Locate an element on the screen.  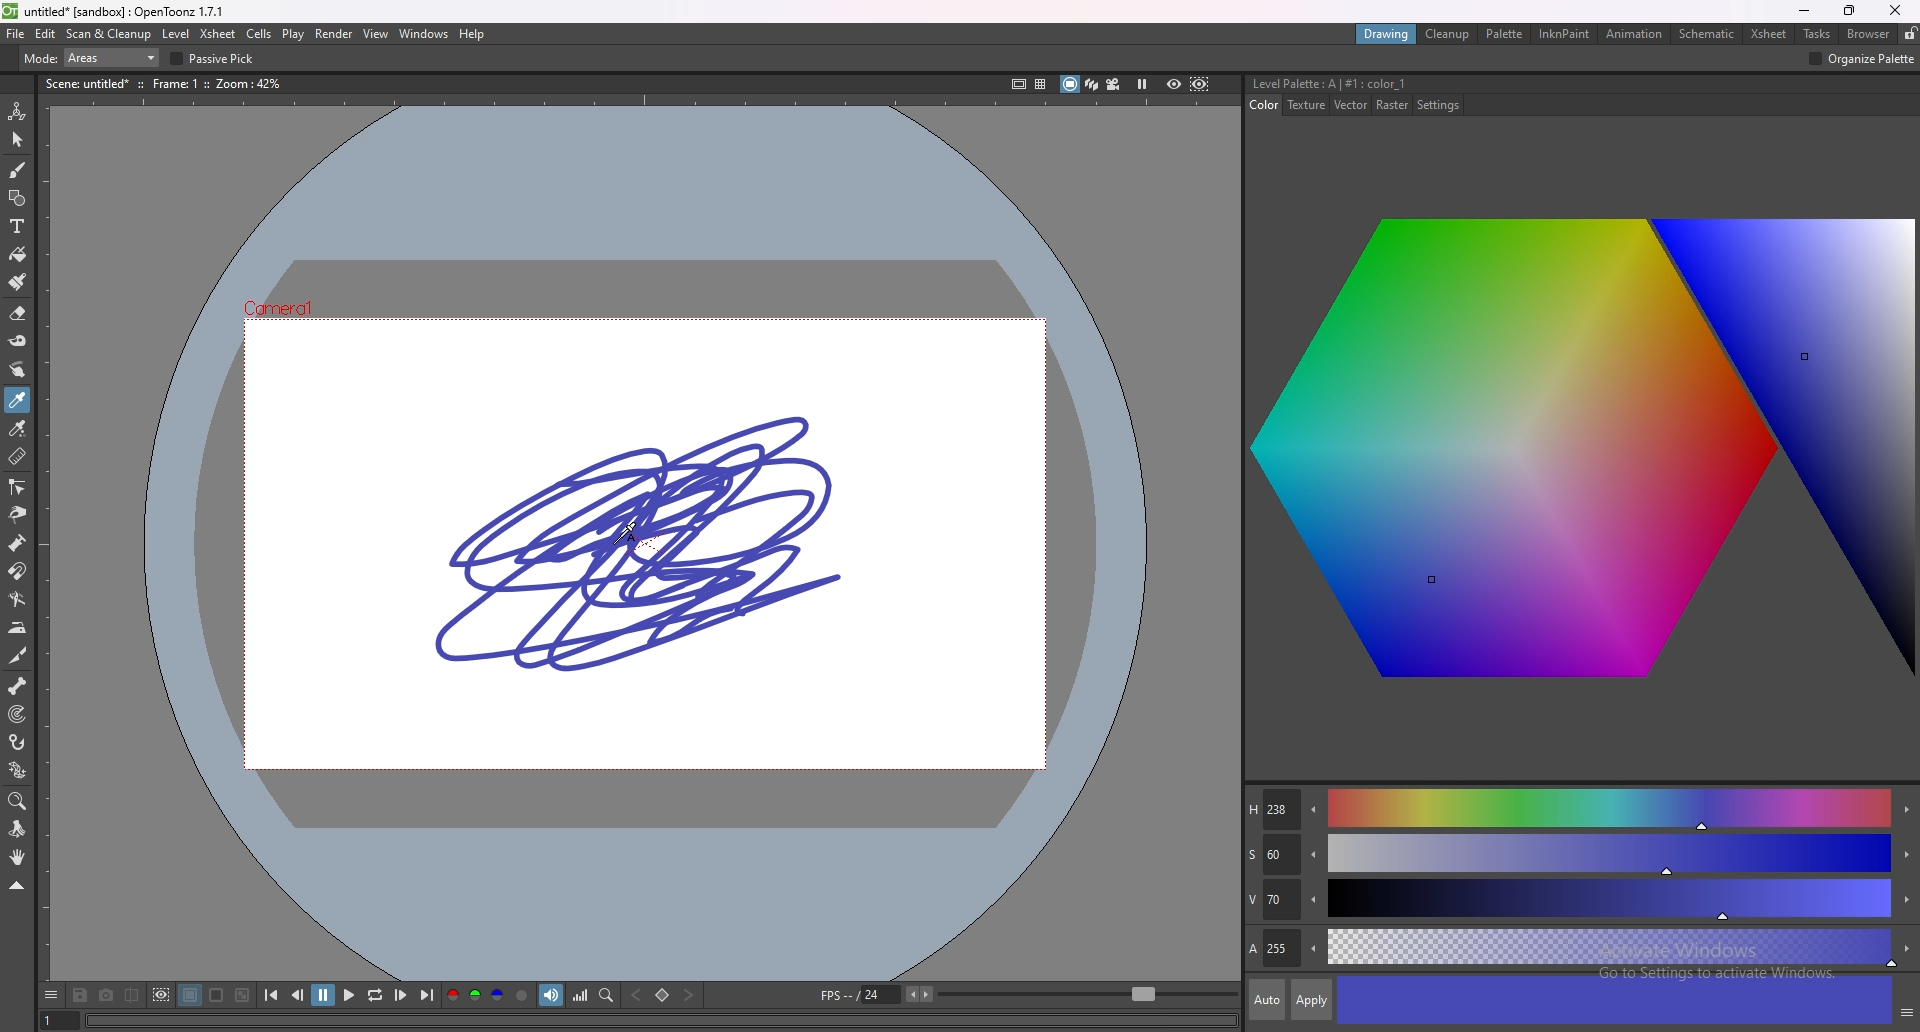
control point editor tool is located at coordinates (18, 486).